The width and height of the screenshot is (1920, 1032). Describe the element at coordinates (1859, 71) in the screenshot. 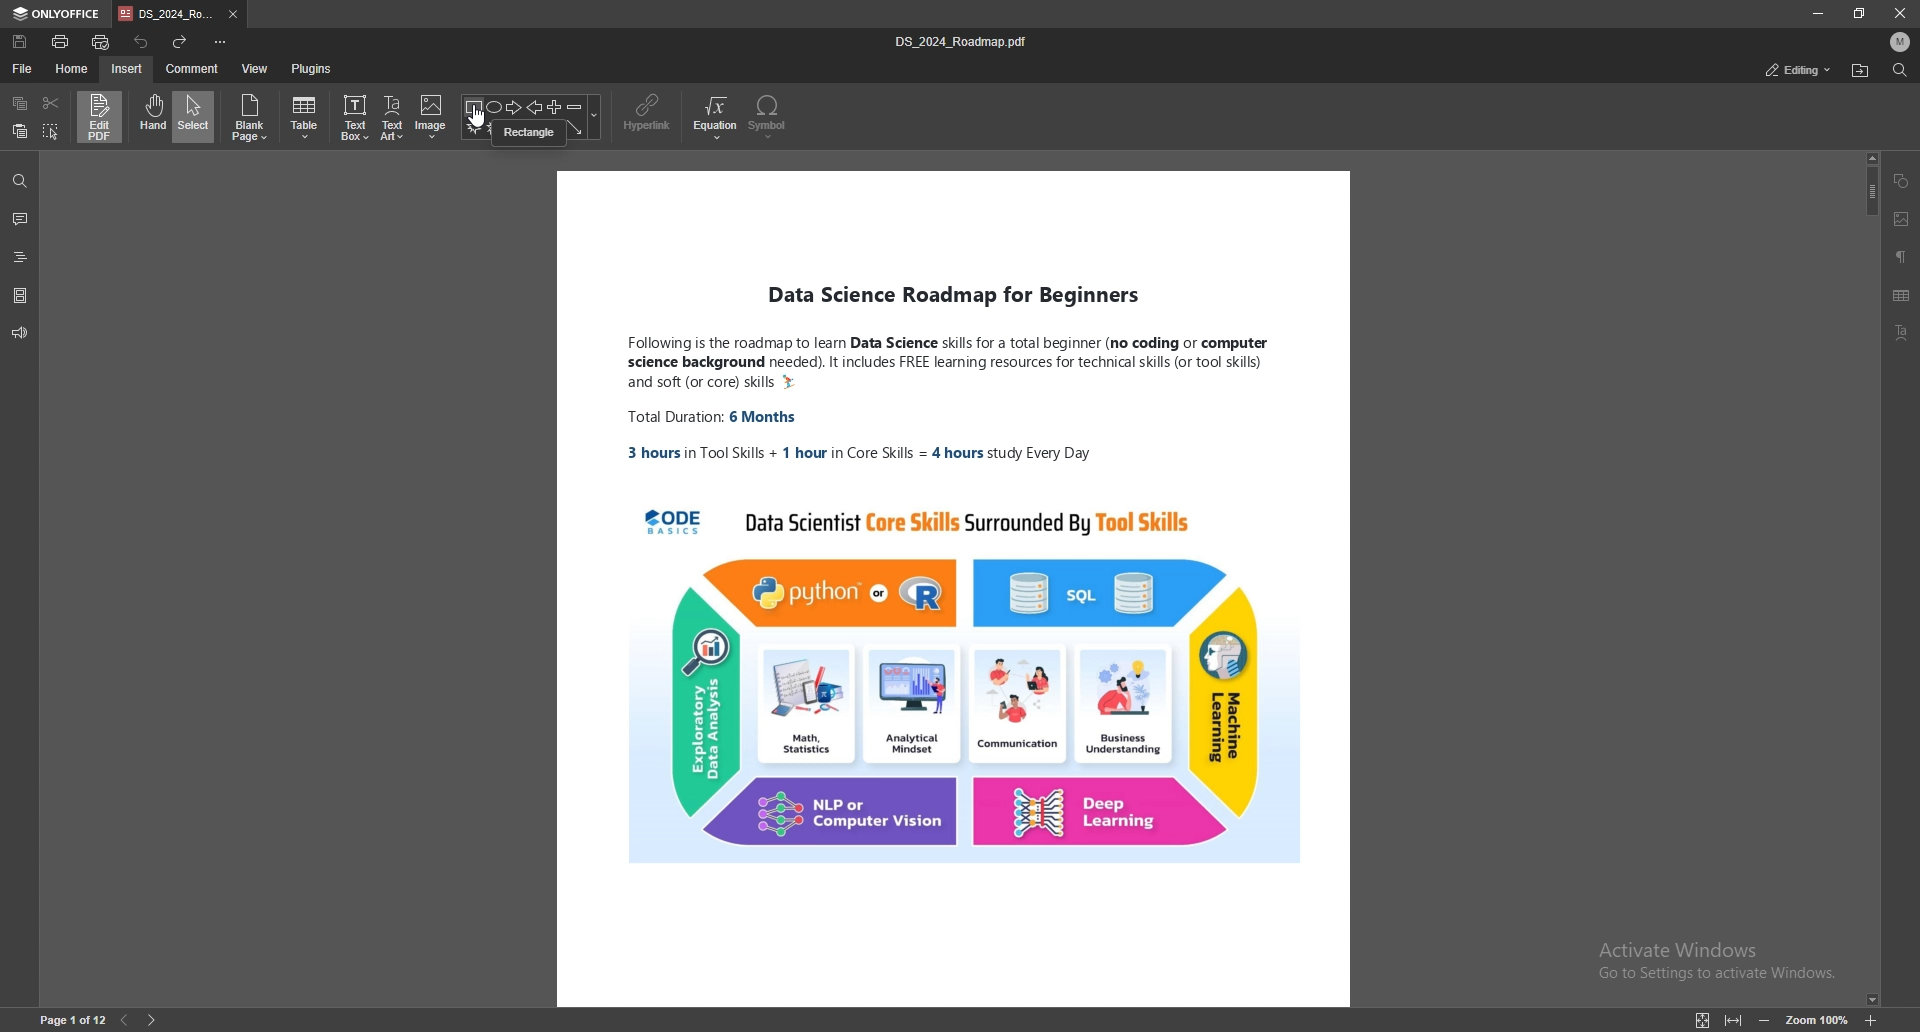

I see `open file location` at that location.